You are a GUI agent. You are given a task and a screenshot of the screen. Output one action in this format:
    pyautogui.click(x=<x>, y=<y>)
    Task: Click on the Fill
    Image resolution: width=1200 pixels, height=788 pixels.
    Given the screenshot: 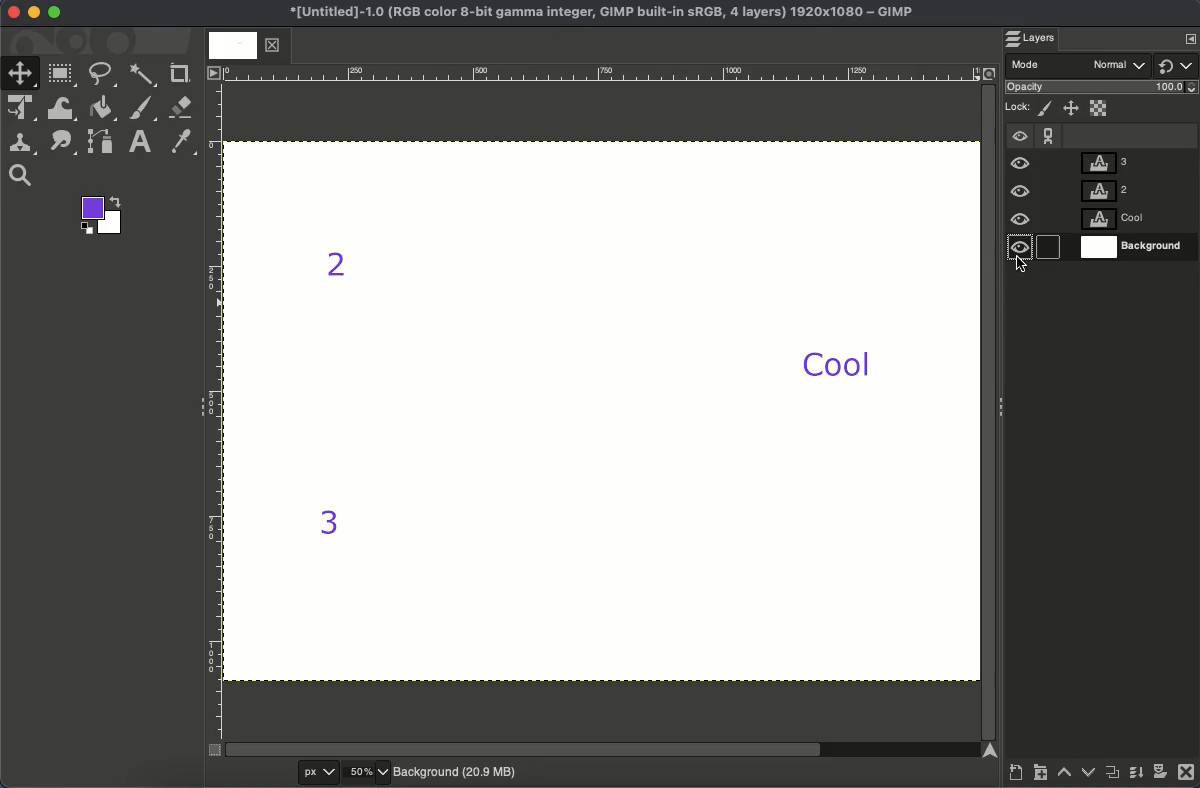 What is the action you would take?
    pyautogui.click(x=103, y=108)
    